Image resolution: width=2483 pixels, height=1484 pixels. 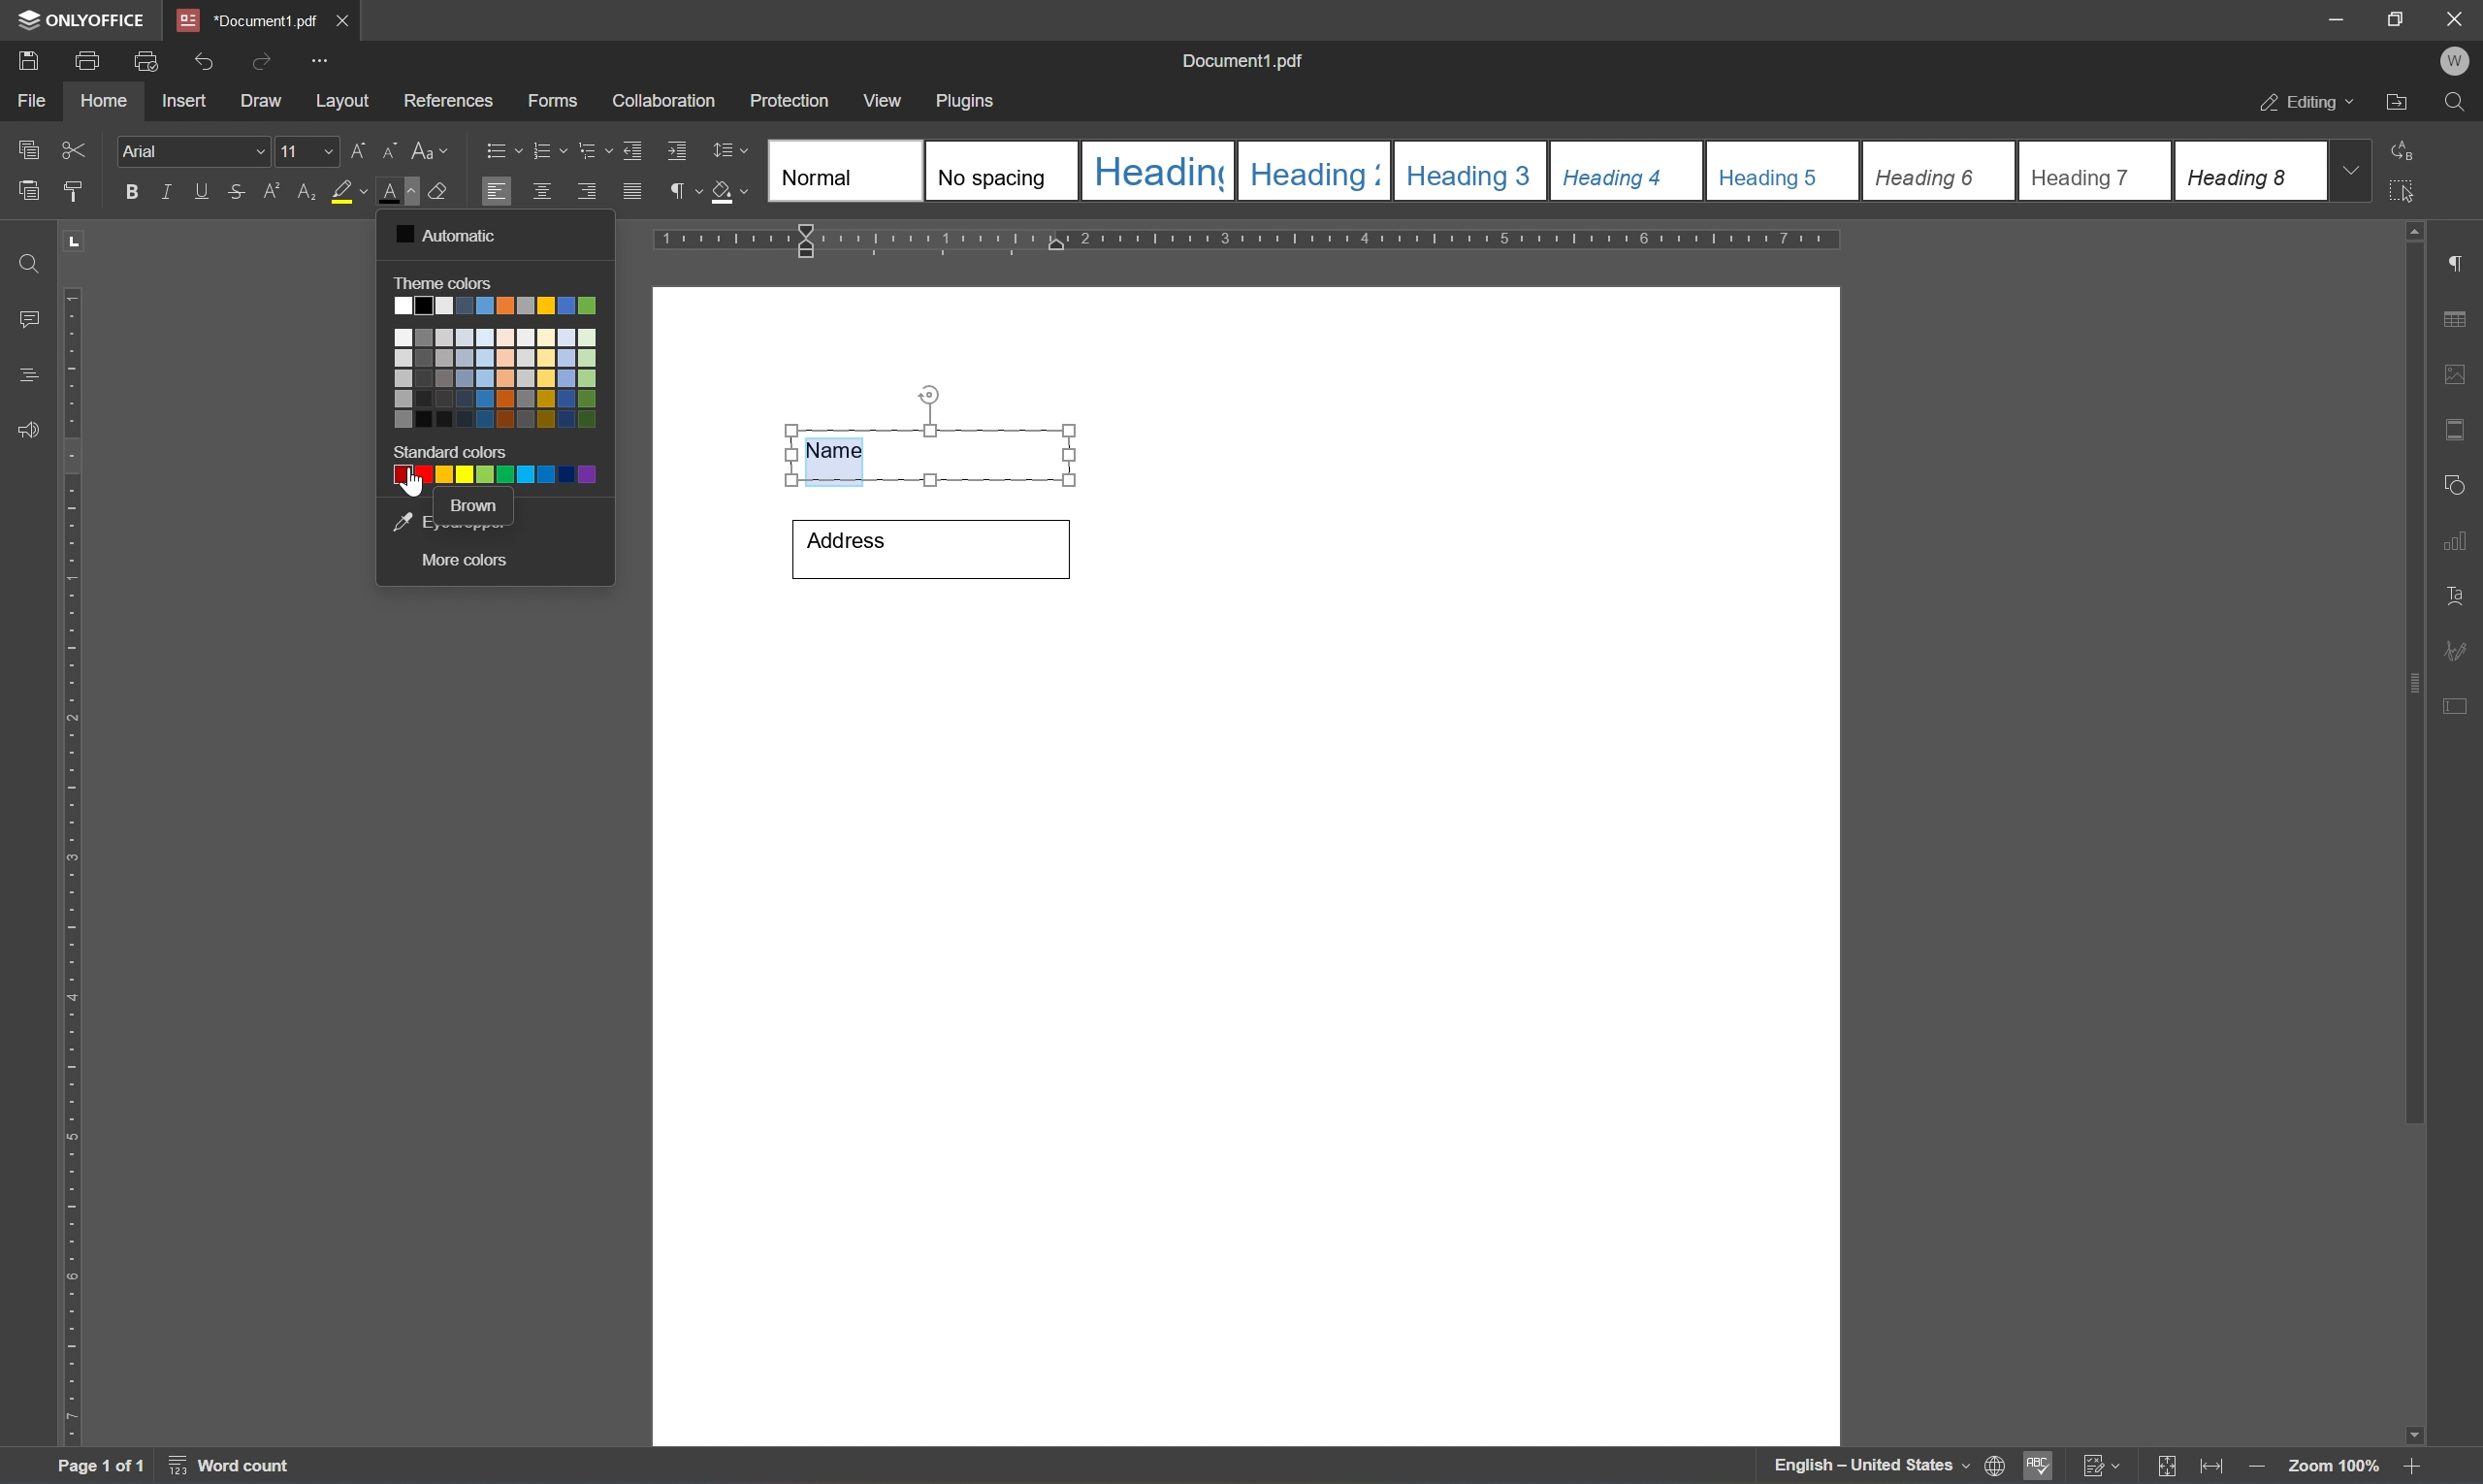 What do you see at coordinates (204, 192) in the screenshot?
I see `underline` at bounding box center [204, 192].